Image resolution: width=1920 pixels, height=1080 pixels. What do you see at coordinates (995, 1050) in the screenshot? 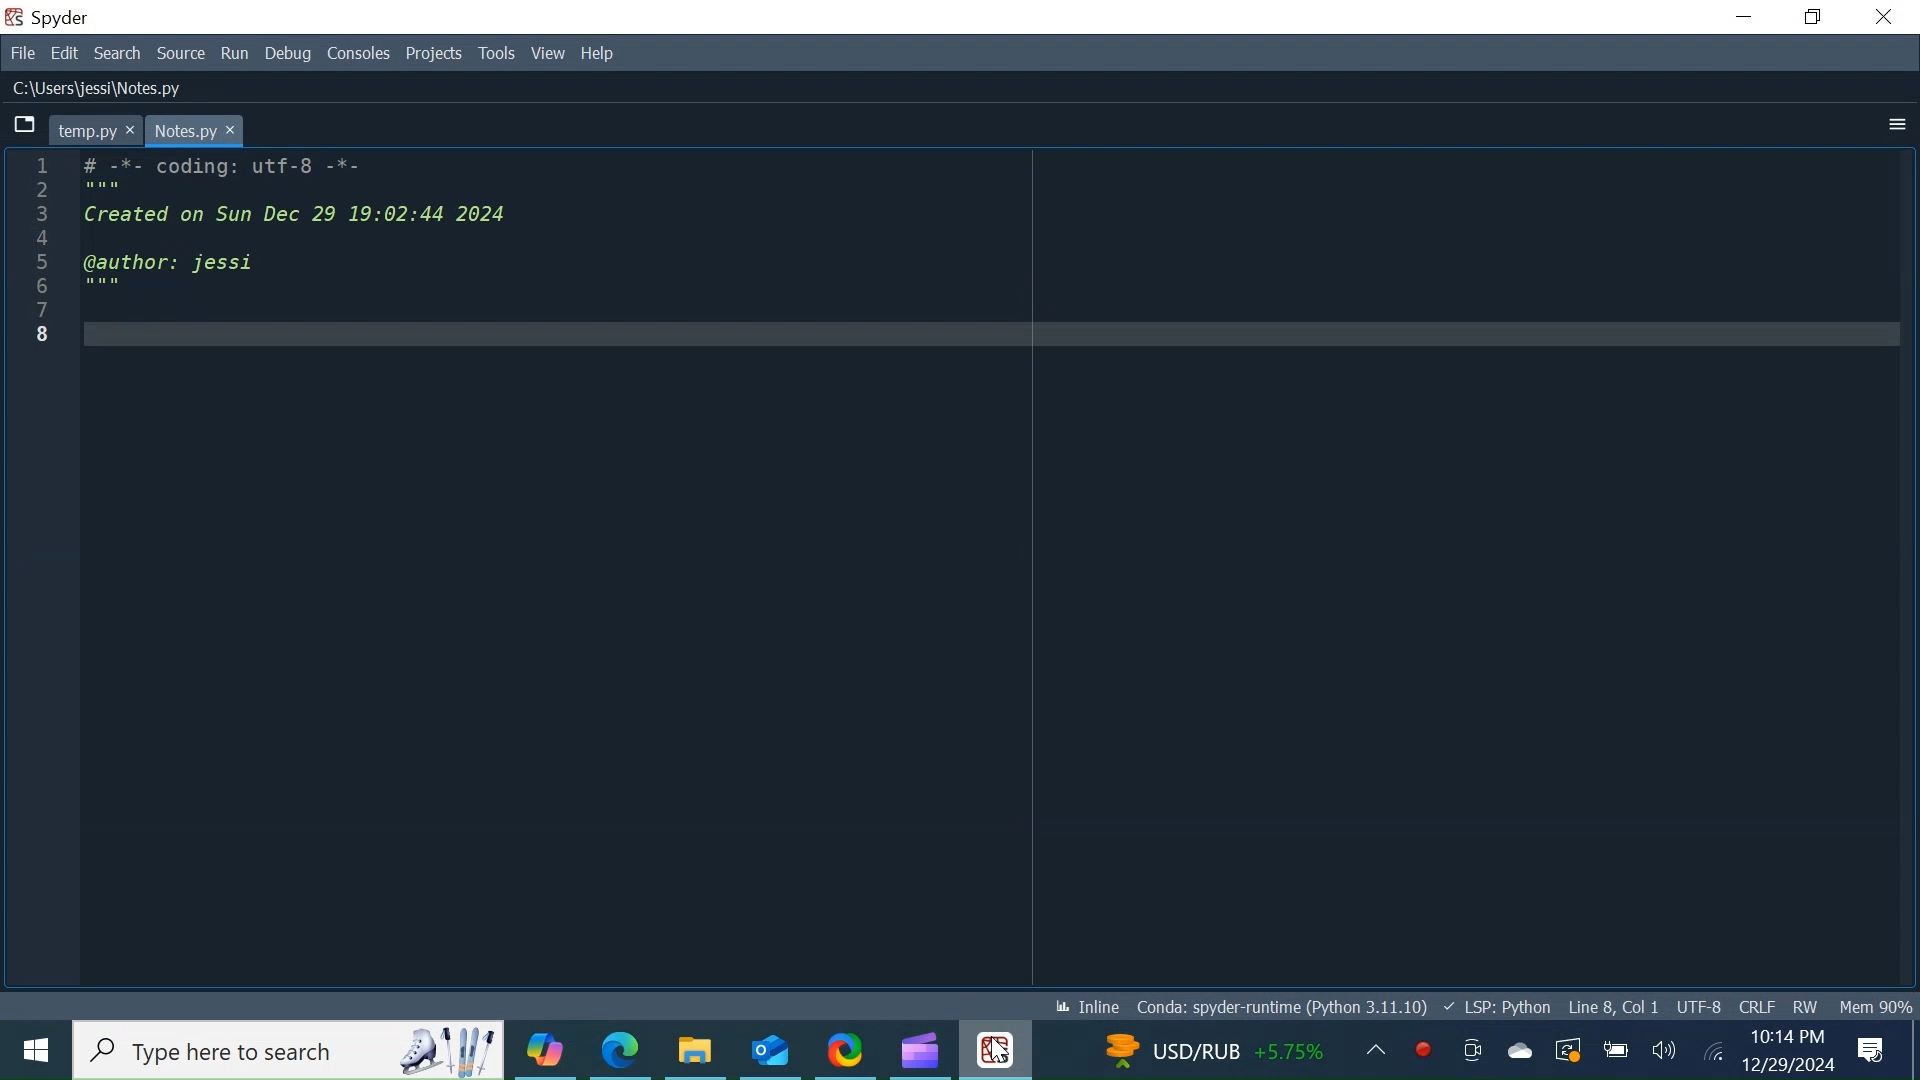
I see `Cursor` at bounding box center [995, 1050].